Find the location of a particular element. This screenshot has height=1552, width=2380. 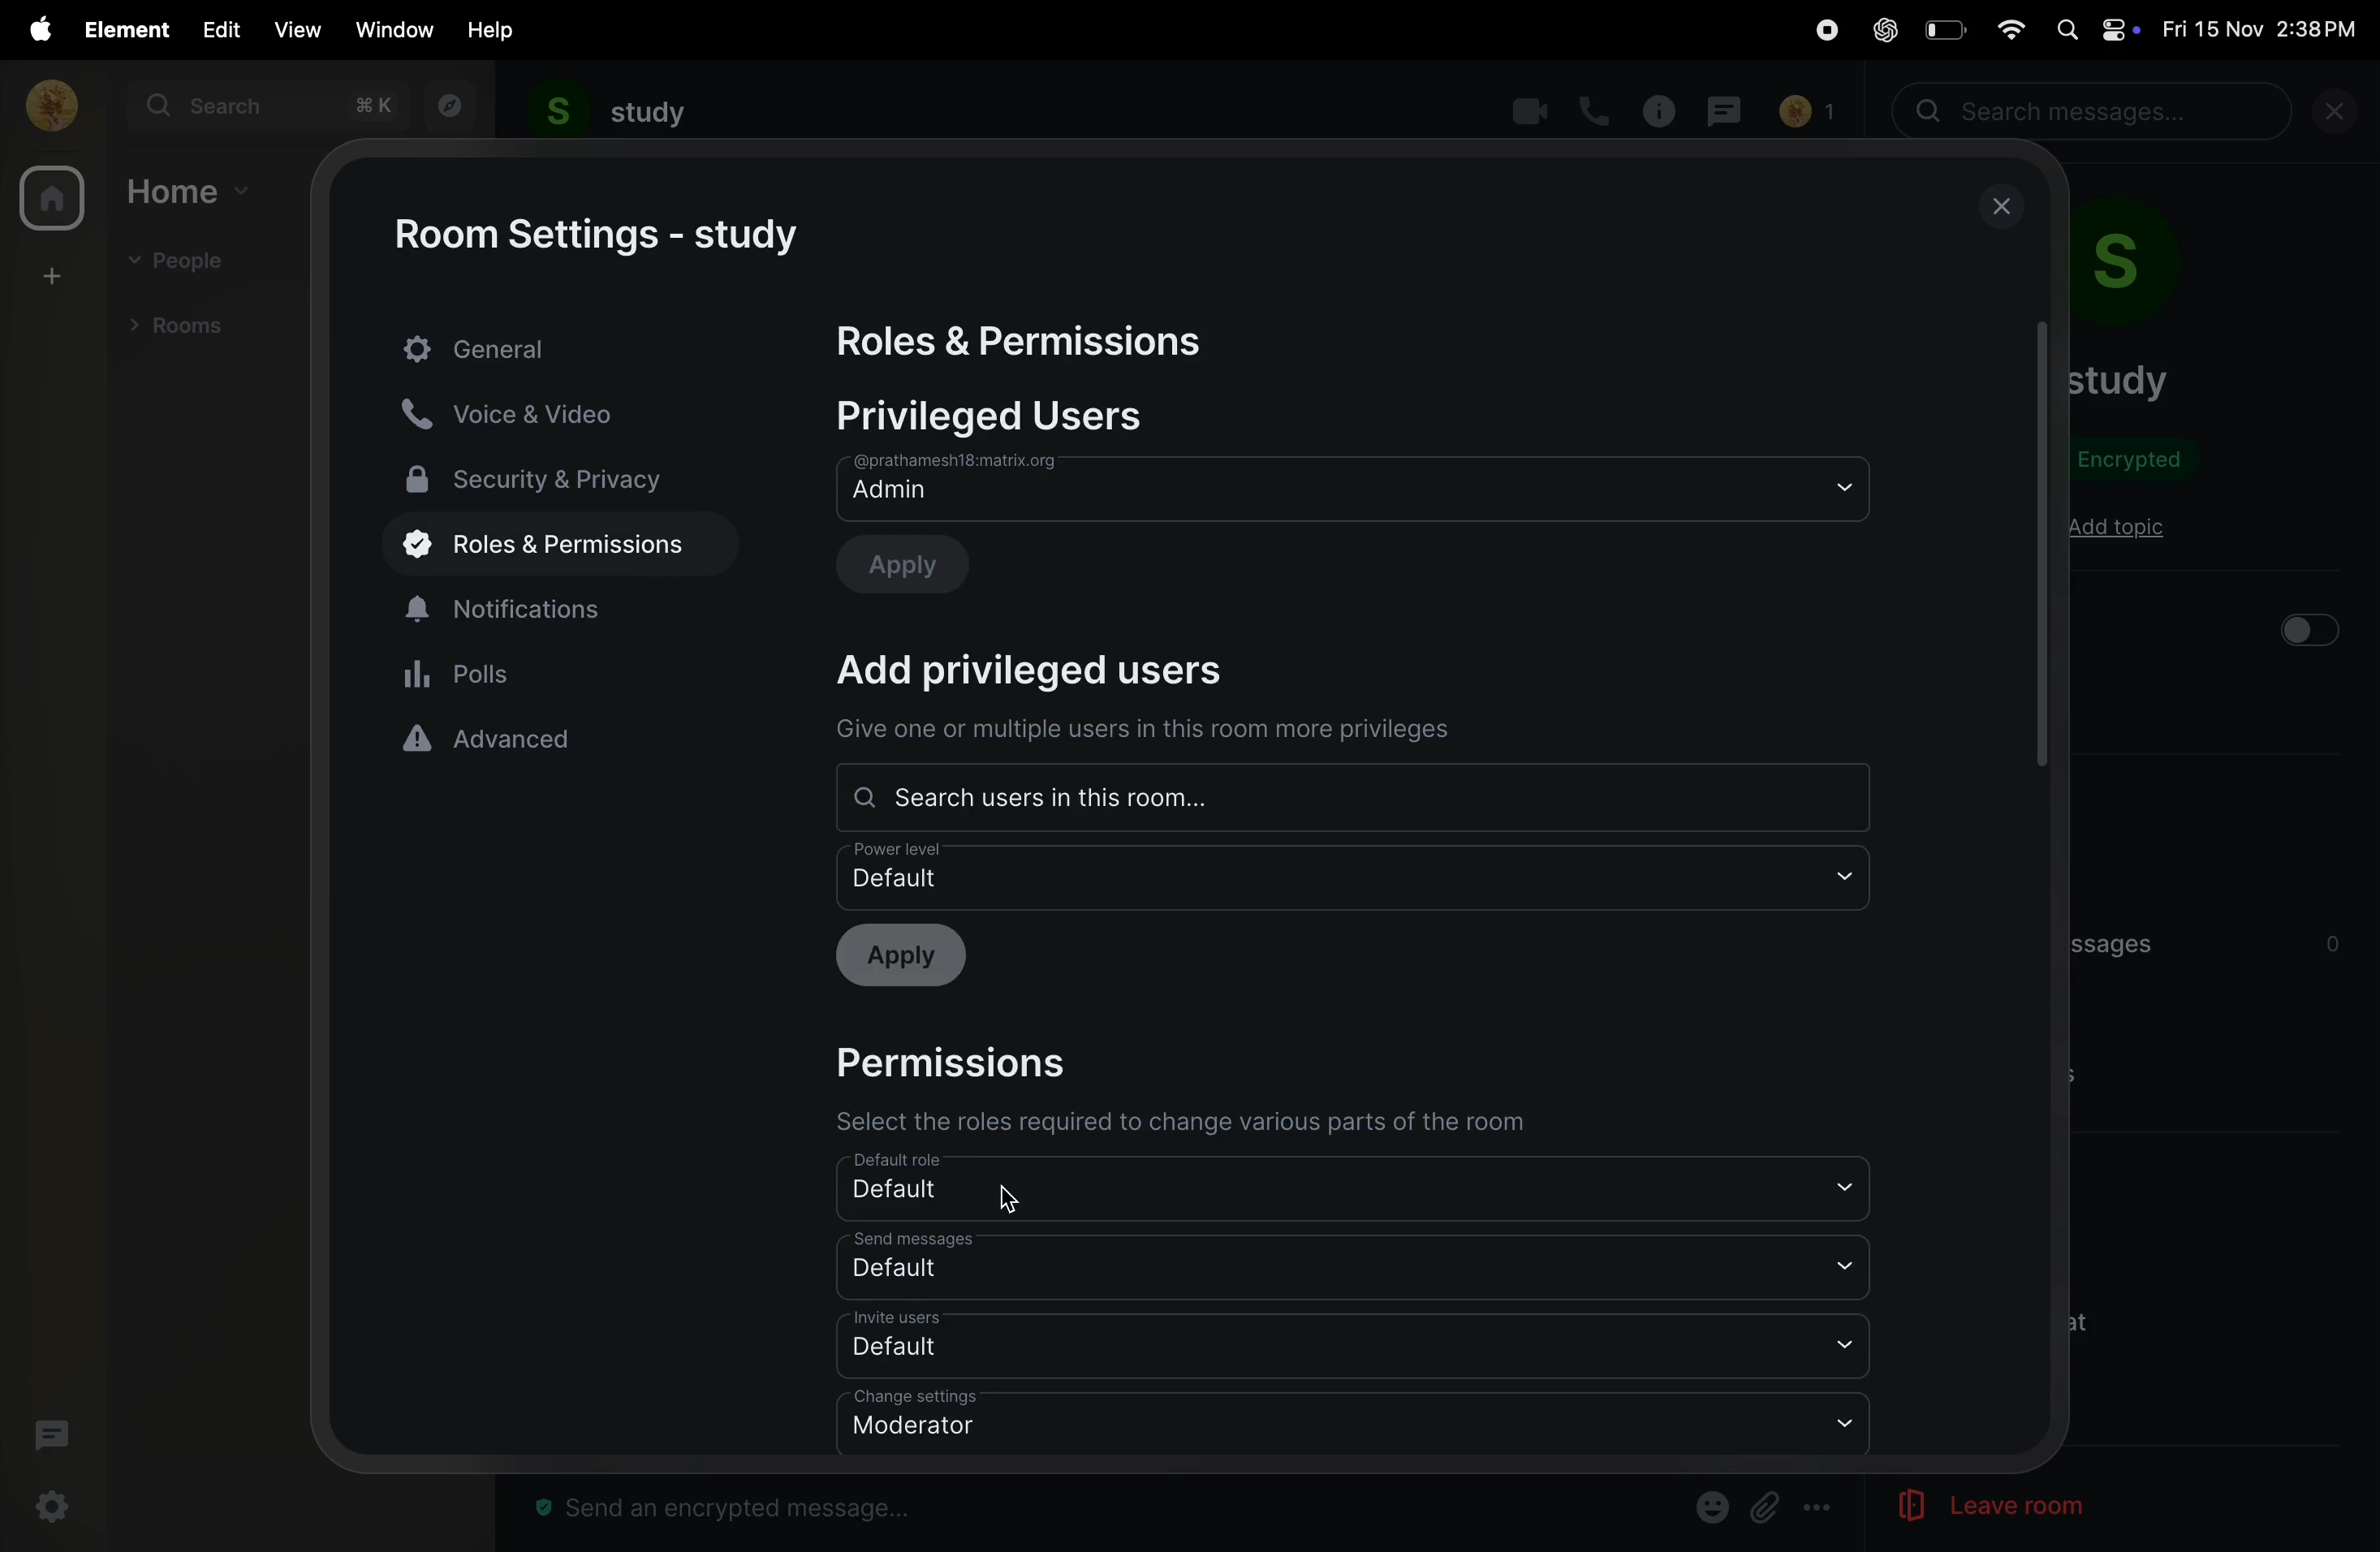

emoji is located at coordinates (1708, 1505).